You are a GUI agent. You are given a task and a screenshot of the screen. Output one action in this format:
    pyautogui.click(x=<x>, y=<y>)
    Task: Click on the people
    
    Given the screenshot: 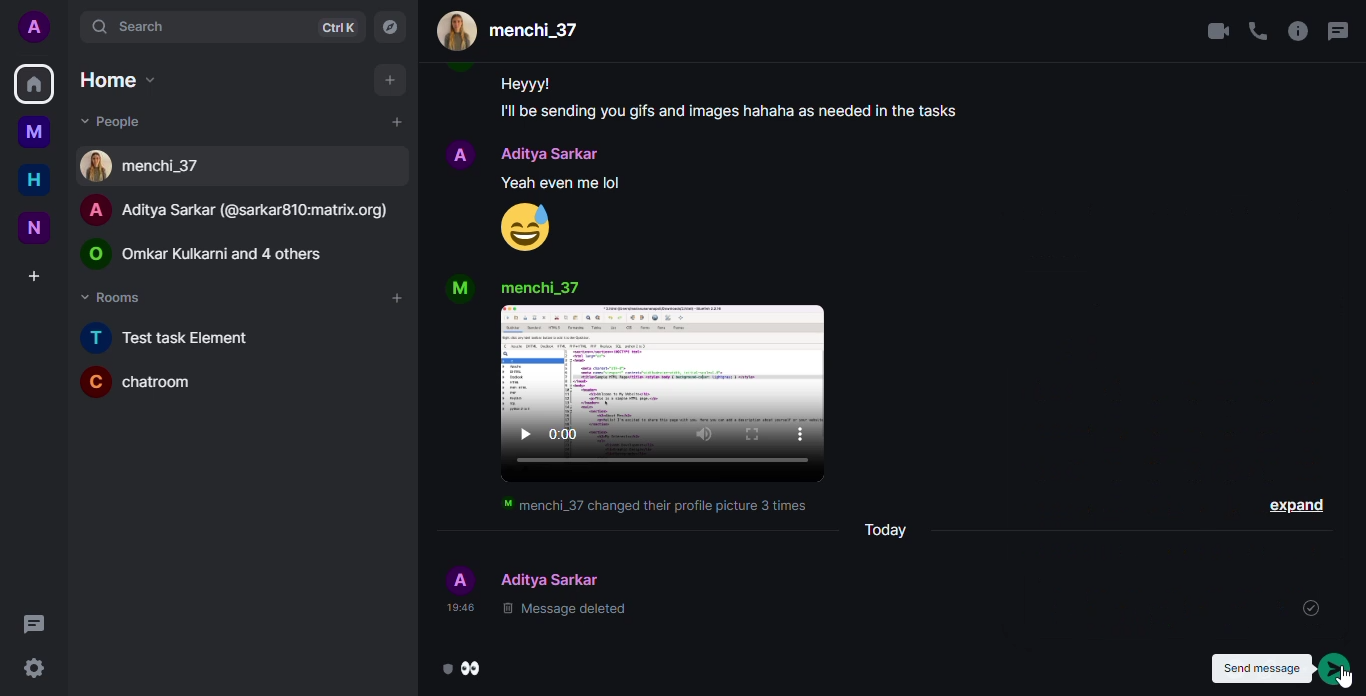 What is the action you would take?
    pyautogui.click(x=553, y=578)
    